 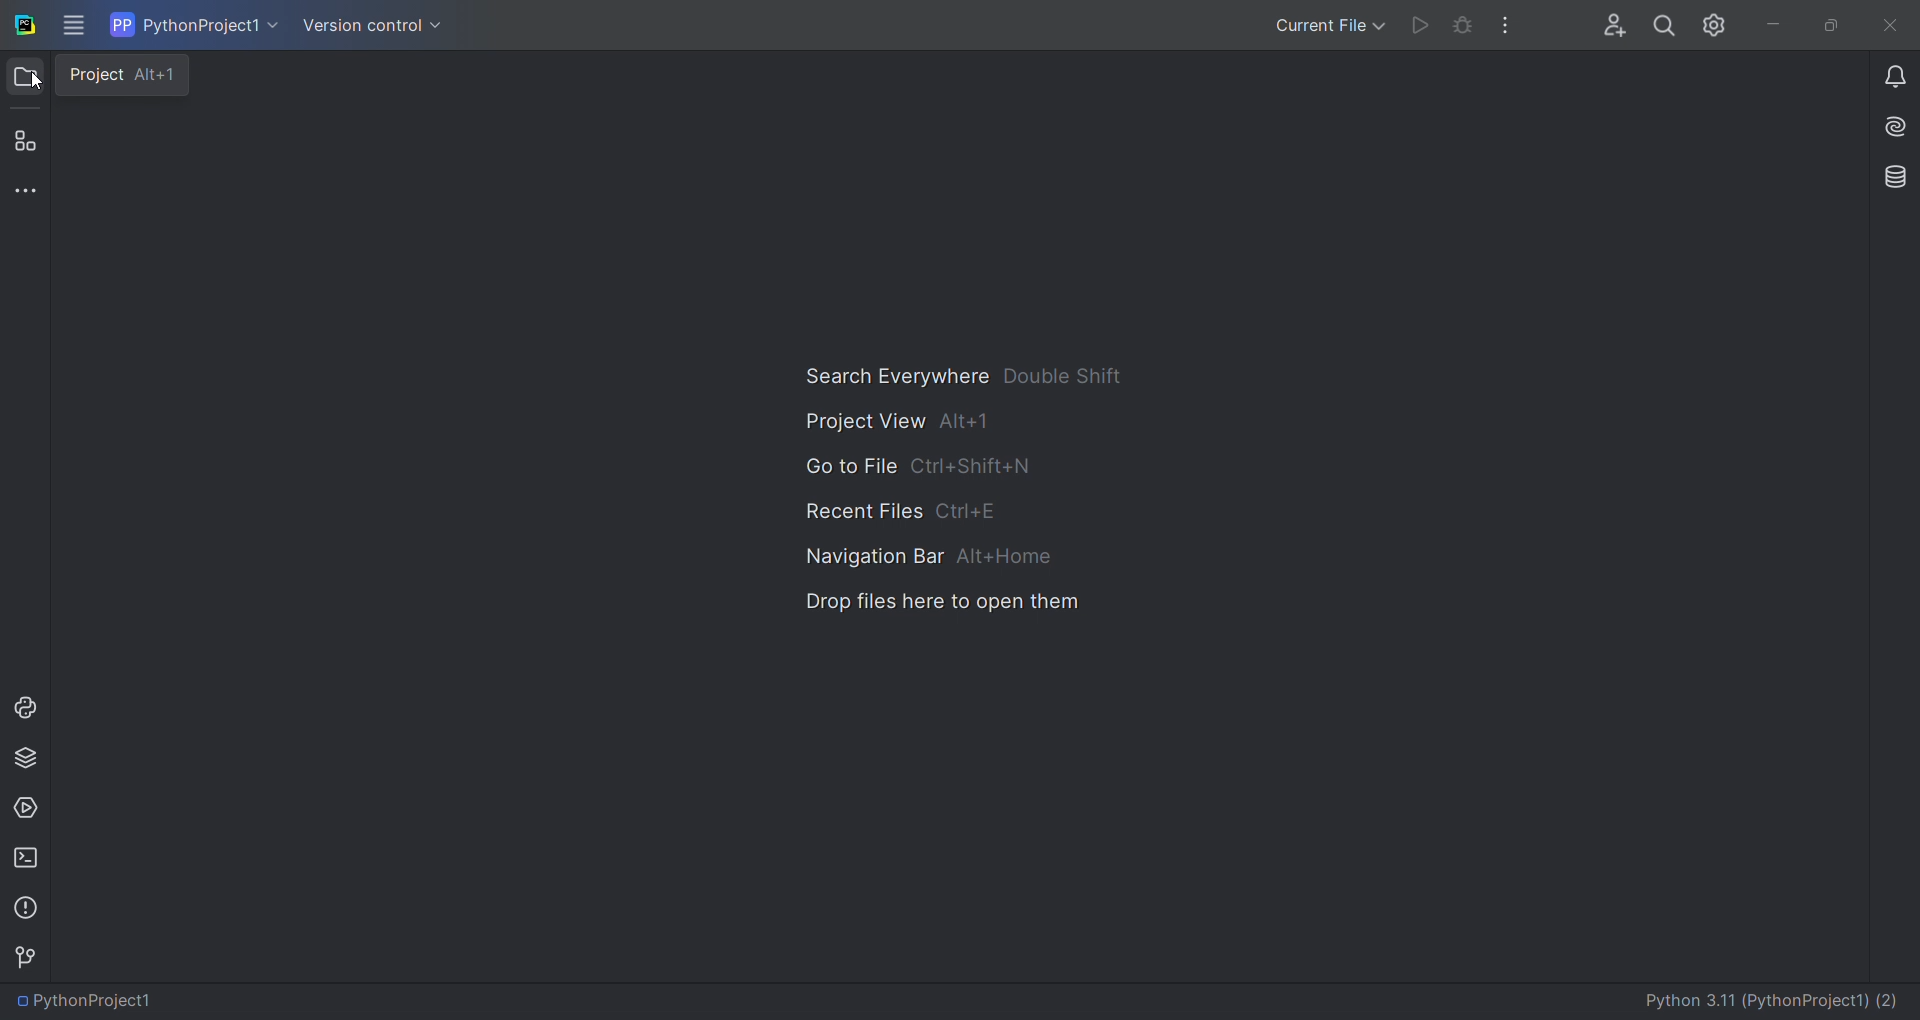 I want to click on PythonProject1, so click(x=104, y=999).